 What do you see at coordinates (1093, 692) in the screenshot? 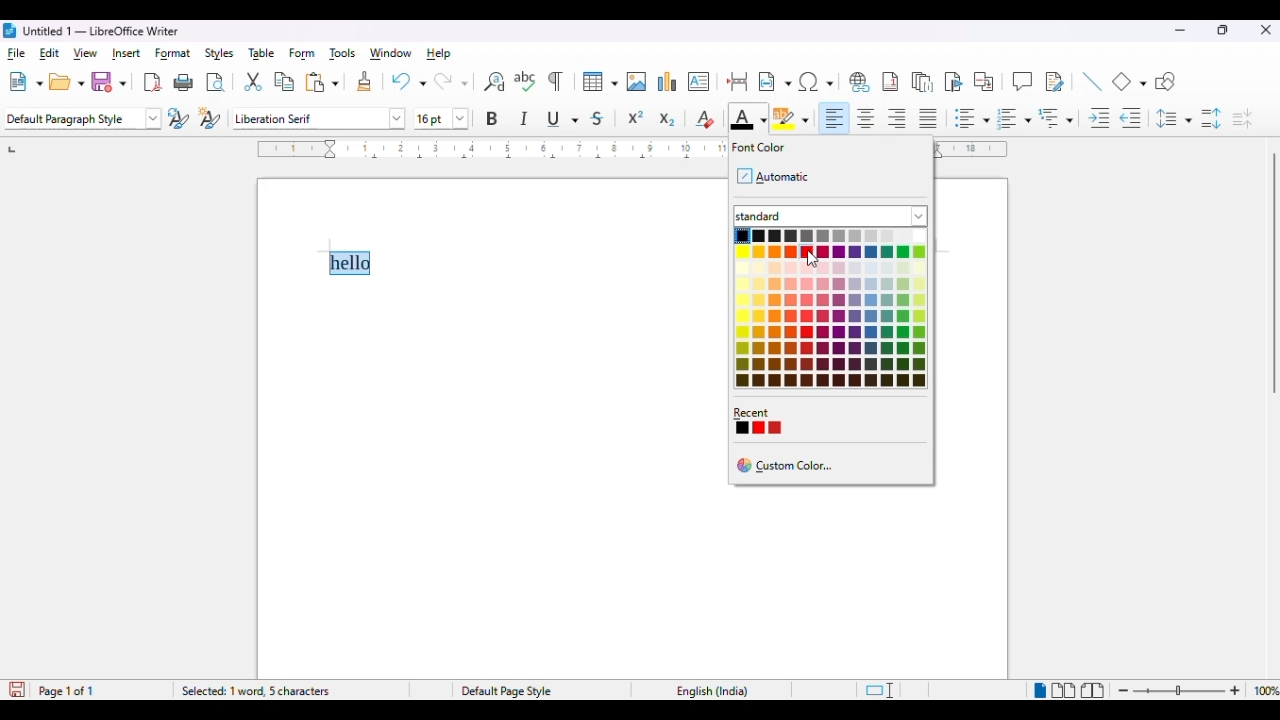
I see `book view` at bounding box center [1093, 692].